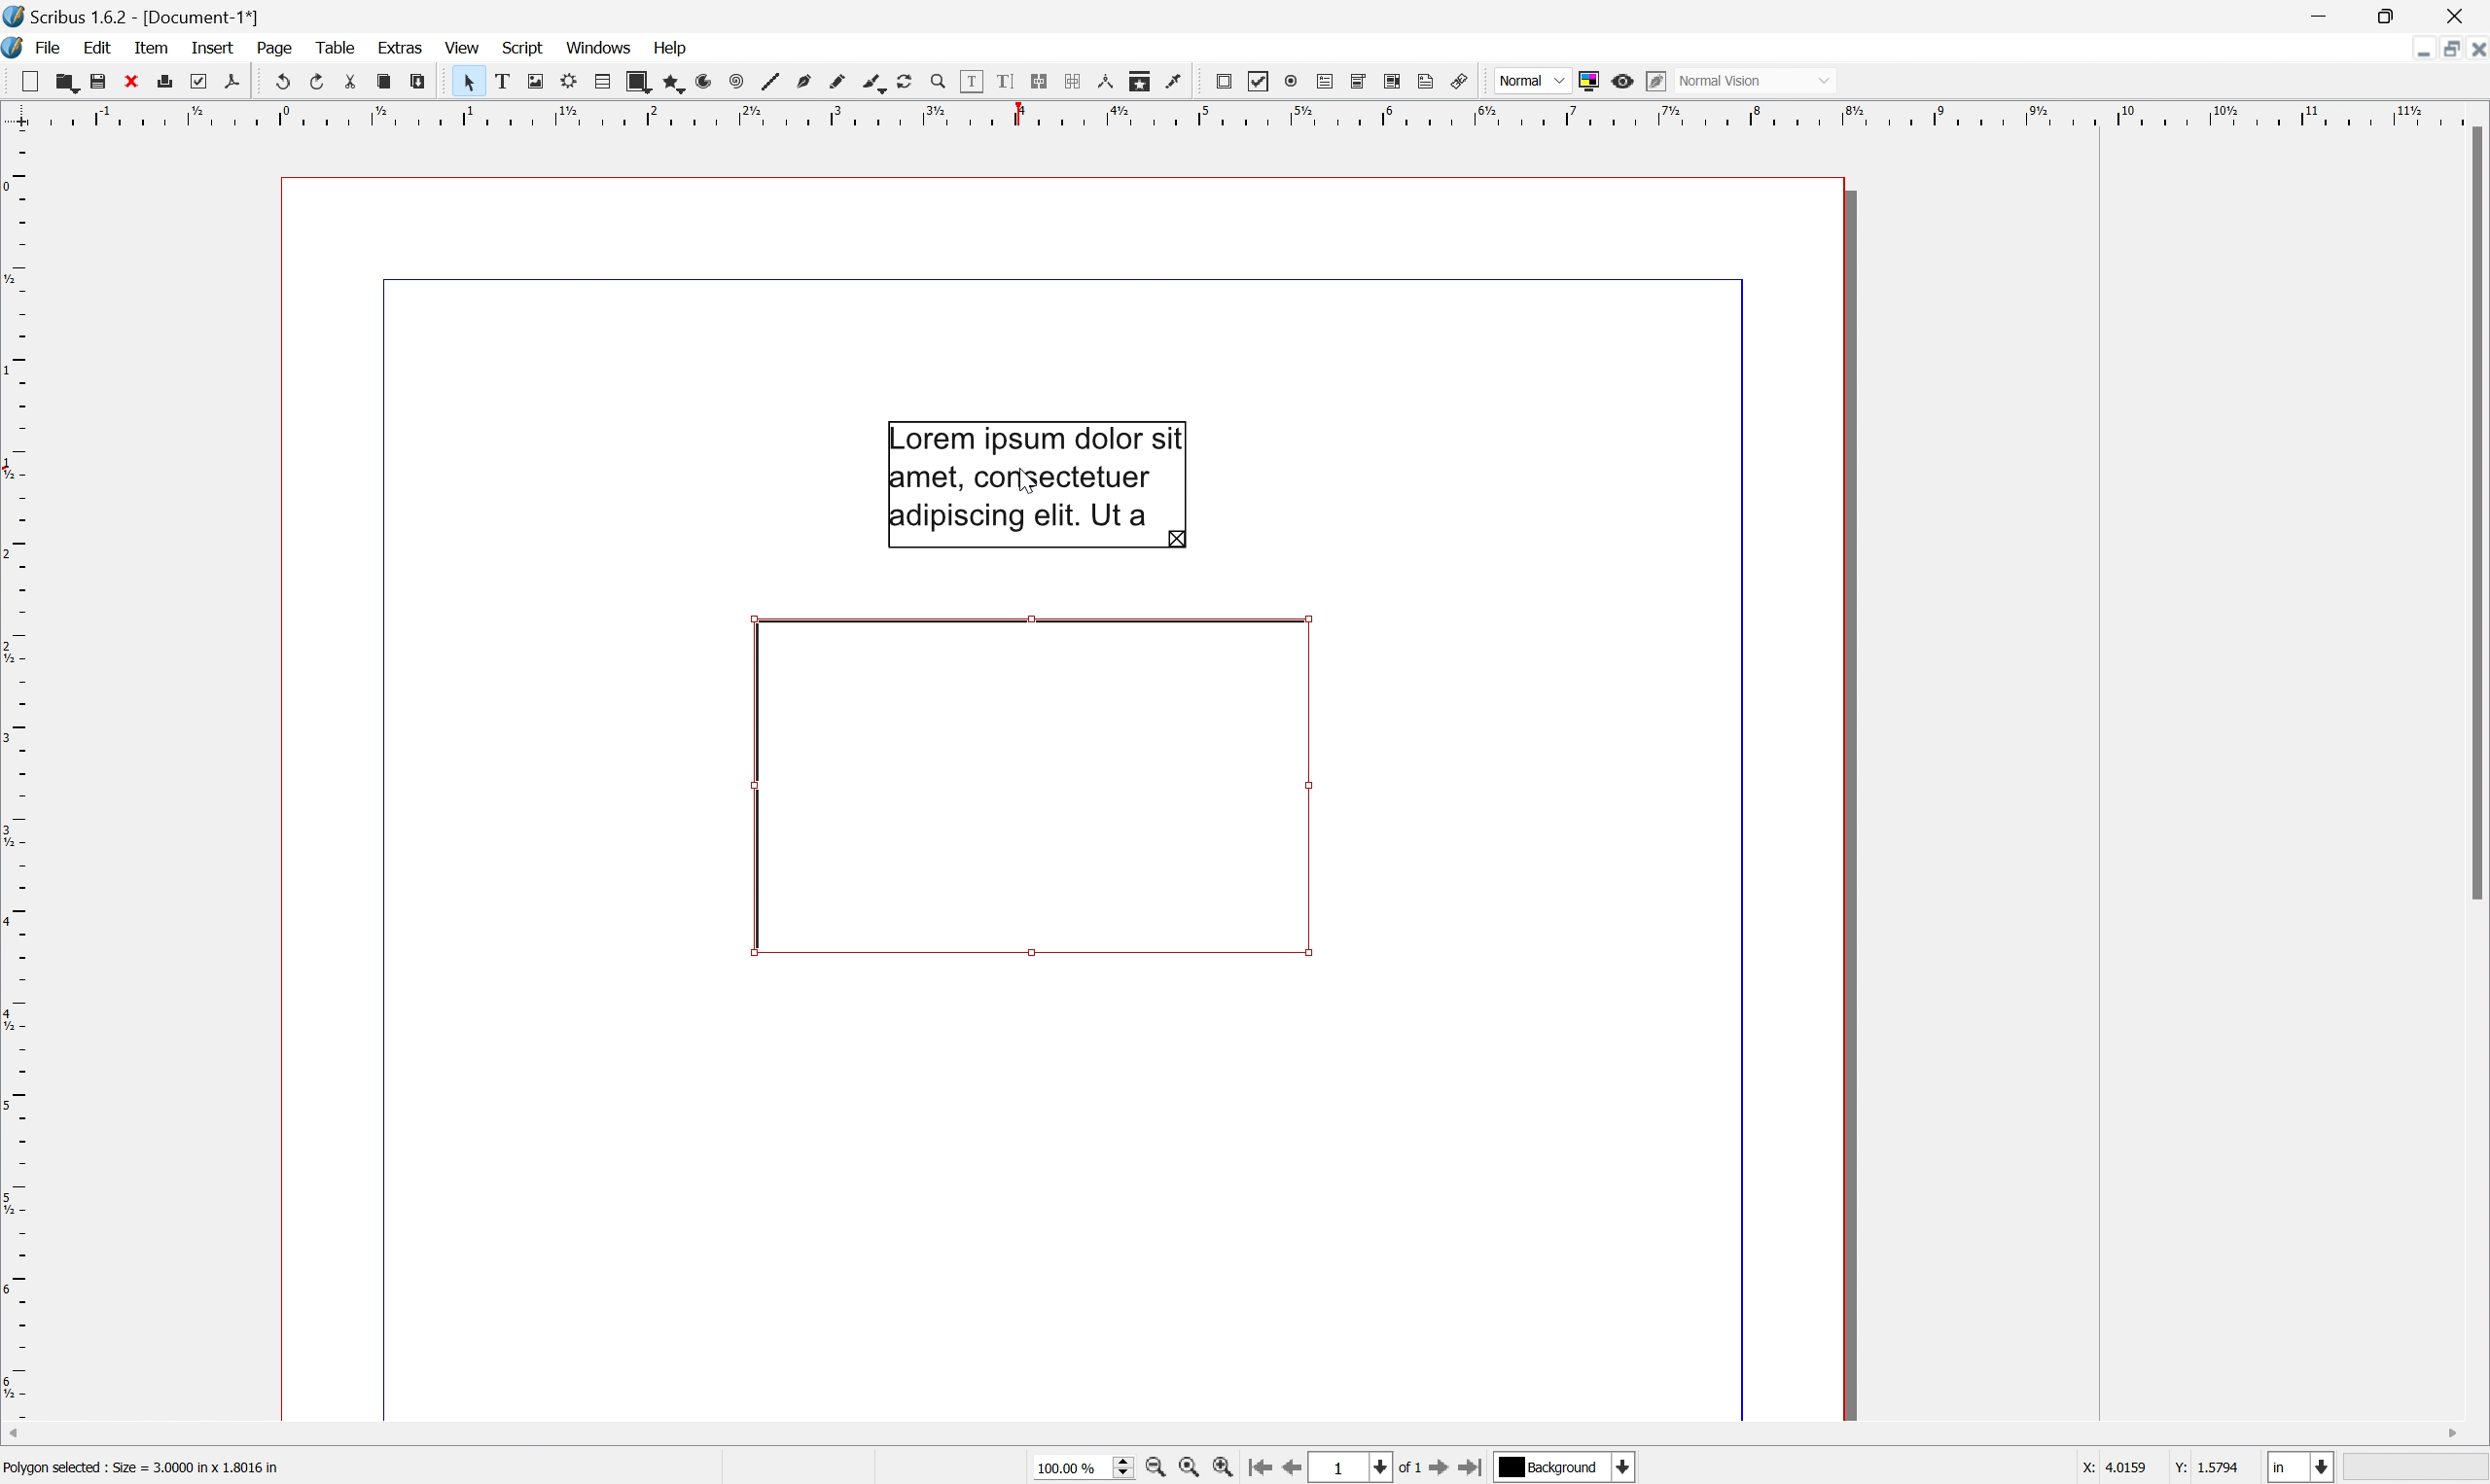 The image size is (2490, 1484). I want to click on Zoom in or out, so click(934, 82).